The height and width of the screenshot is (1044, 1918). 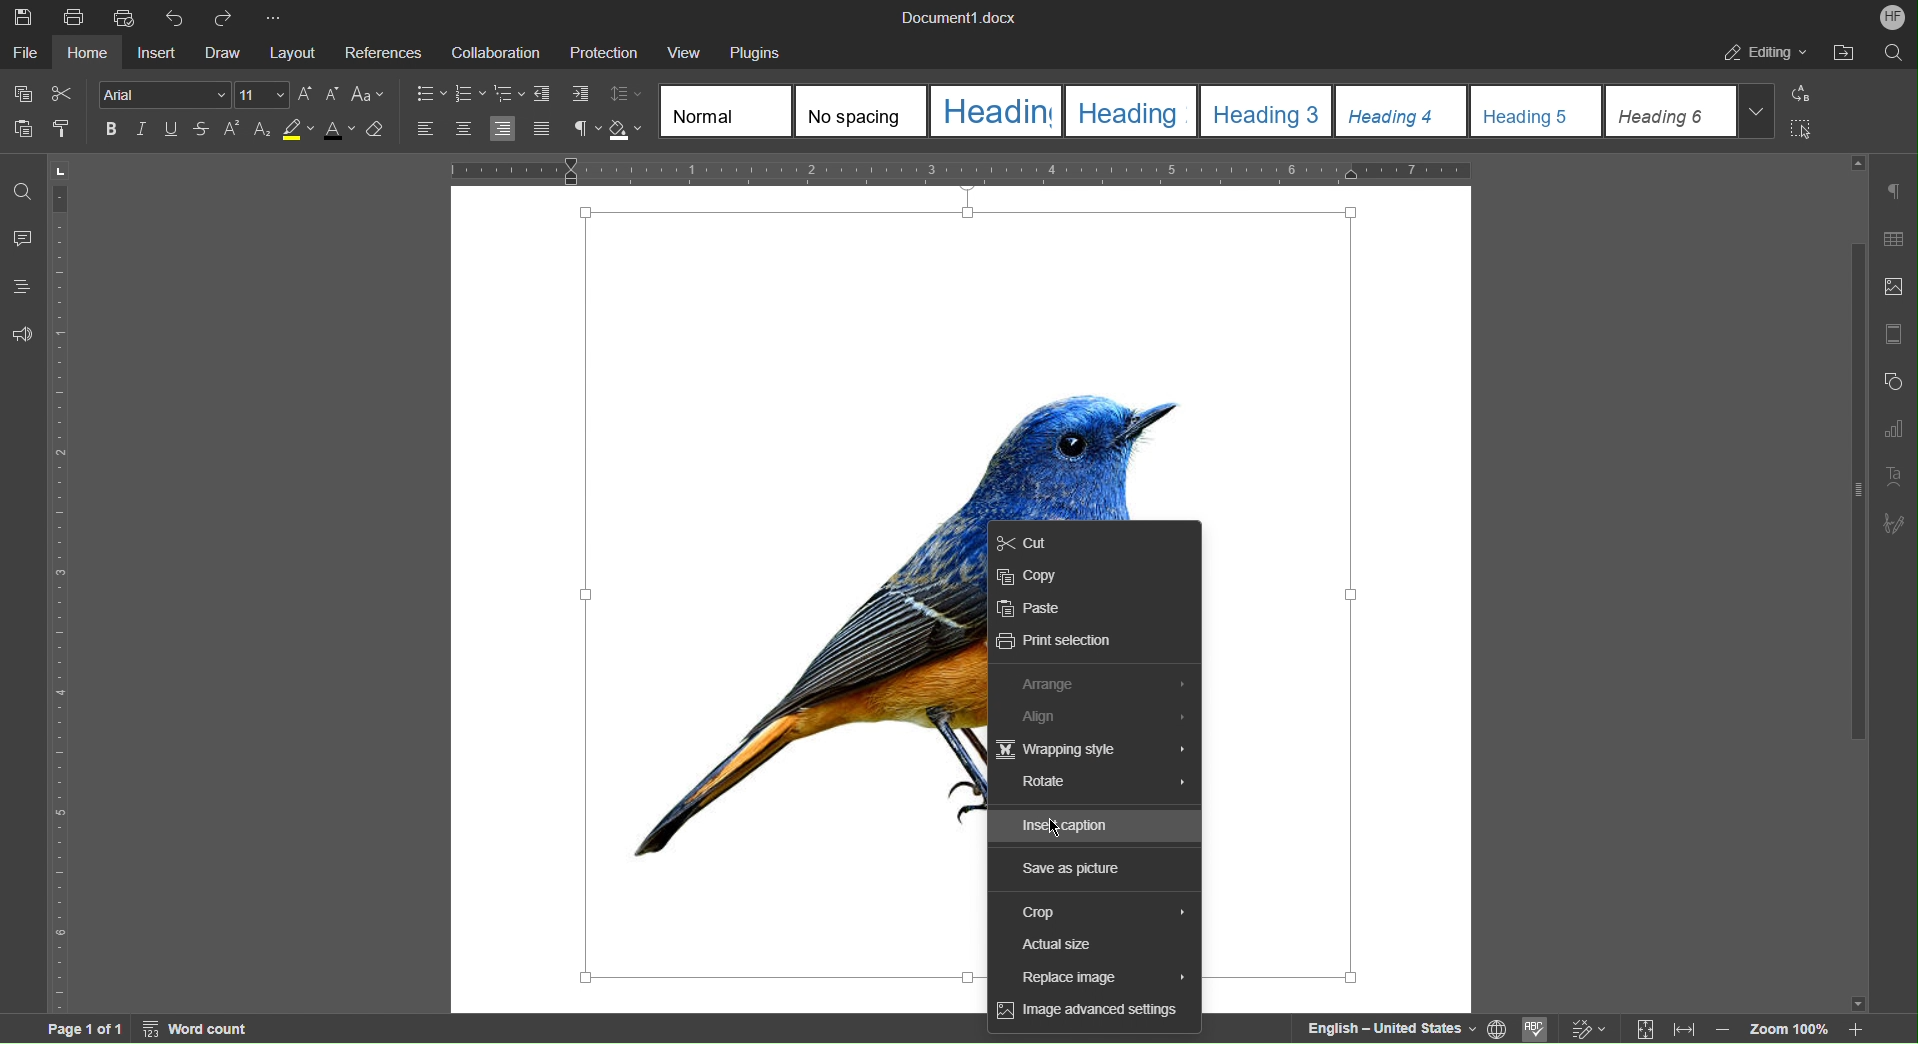 I want to click on Arrange, so click(x=1095, y=679).